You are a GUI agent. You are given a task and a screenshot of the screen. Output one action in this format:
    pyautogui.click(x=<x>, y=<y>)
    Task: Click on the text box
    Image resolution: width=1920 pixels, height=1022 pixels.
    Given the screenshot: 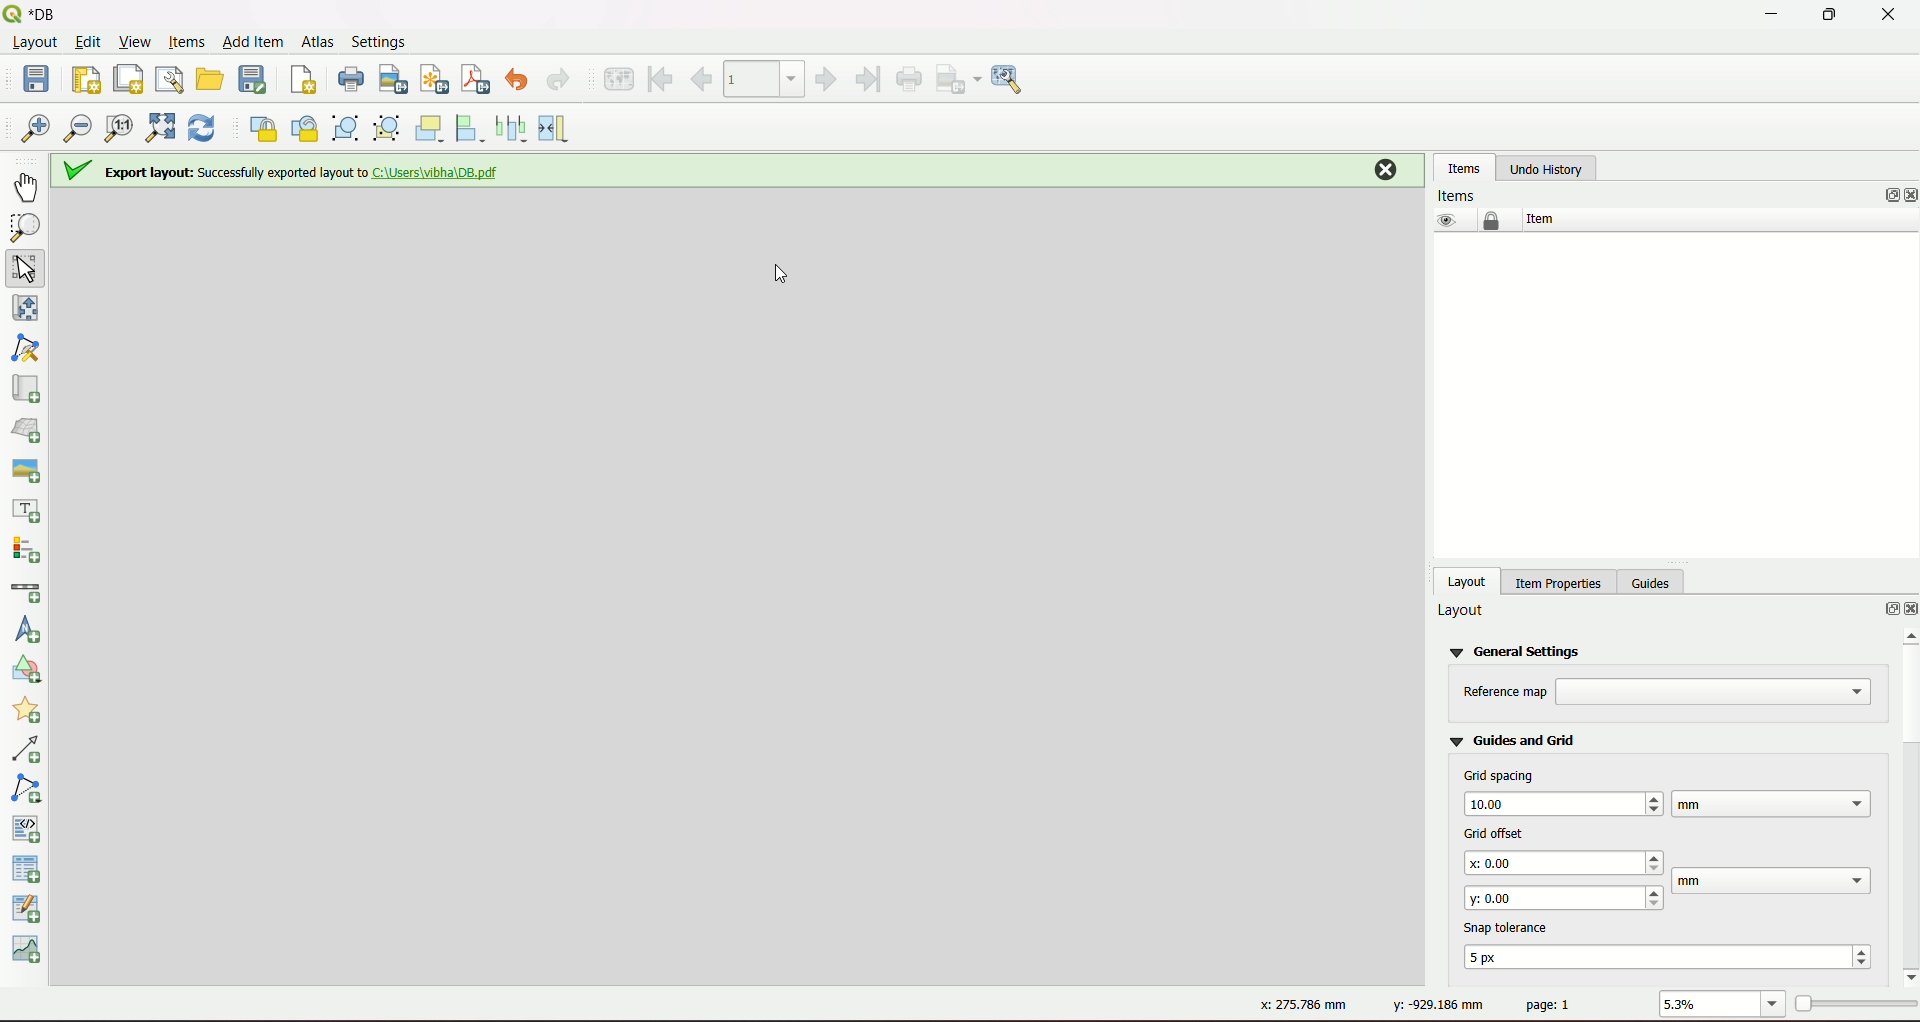 What is the action you would take?
    pyautogui.click(x=1566, y=863)
    